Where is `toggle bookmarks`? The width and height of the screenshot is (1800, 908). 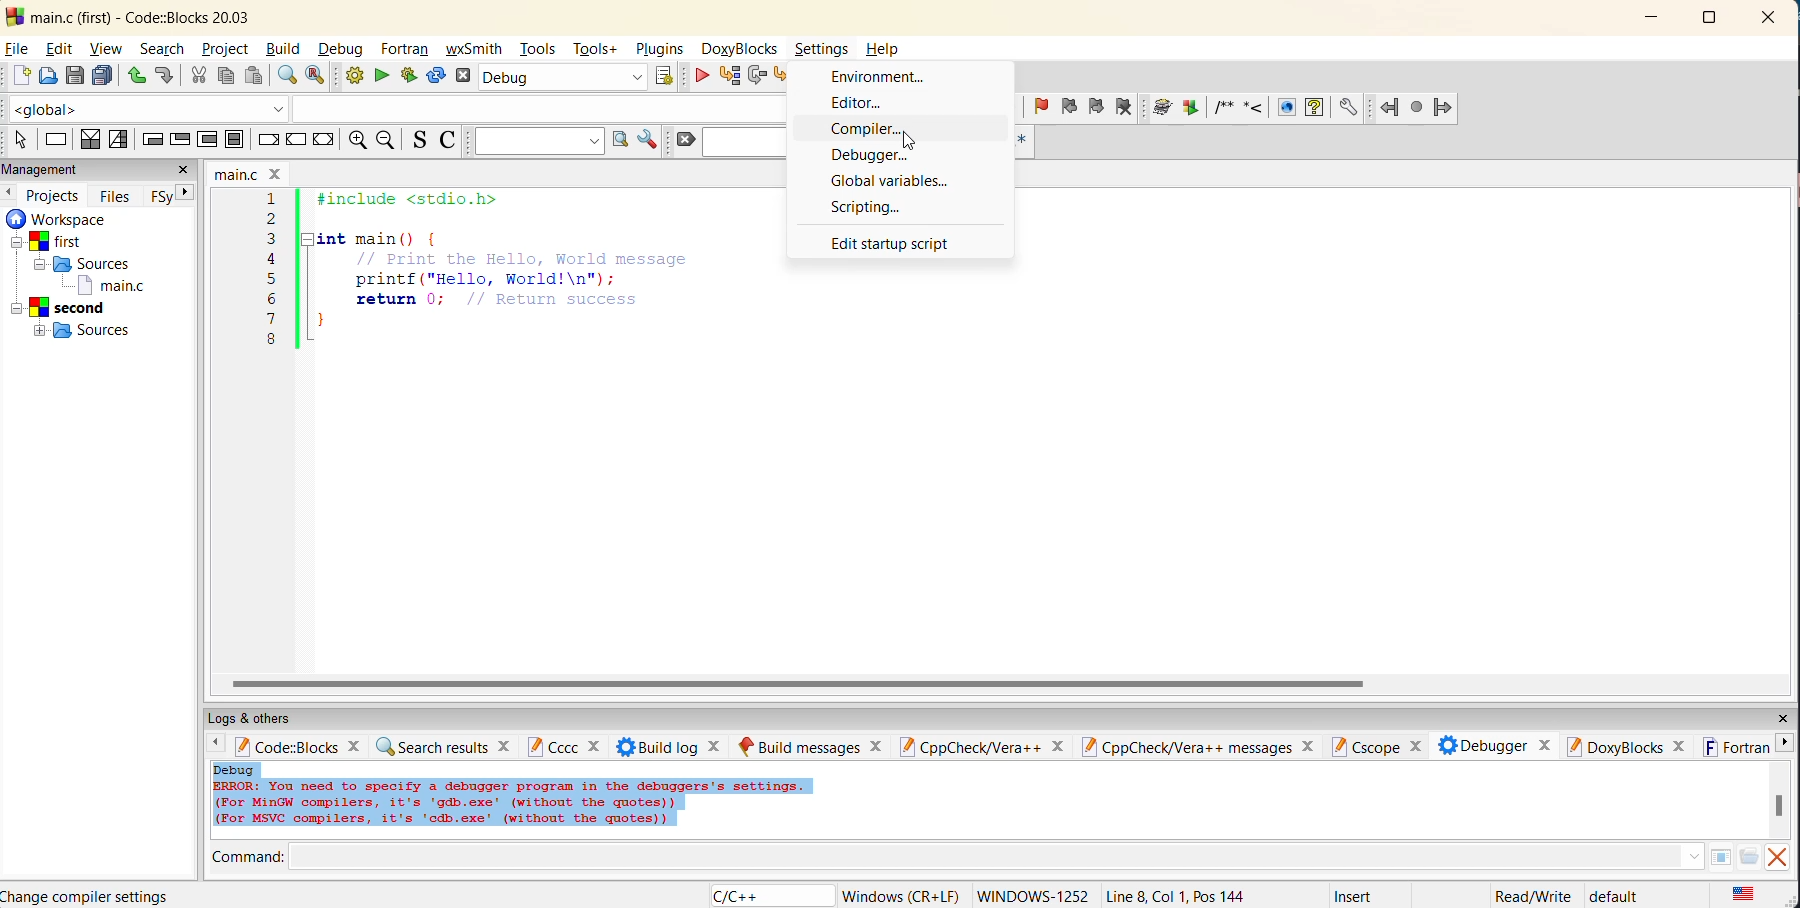
toggle bookmarks is located at coordinates (1042, 107).